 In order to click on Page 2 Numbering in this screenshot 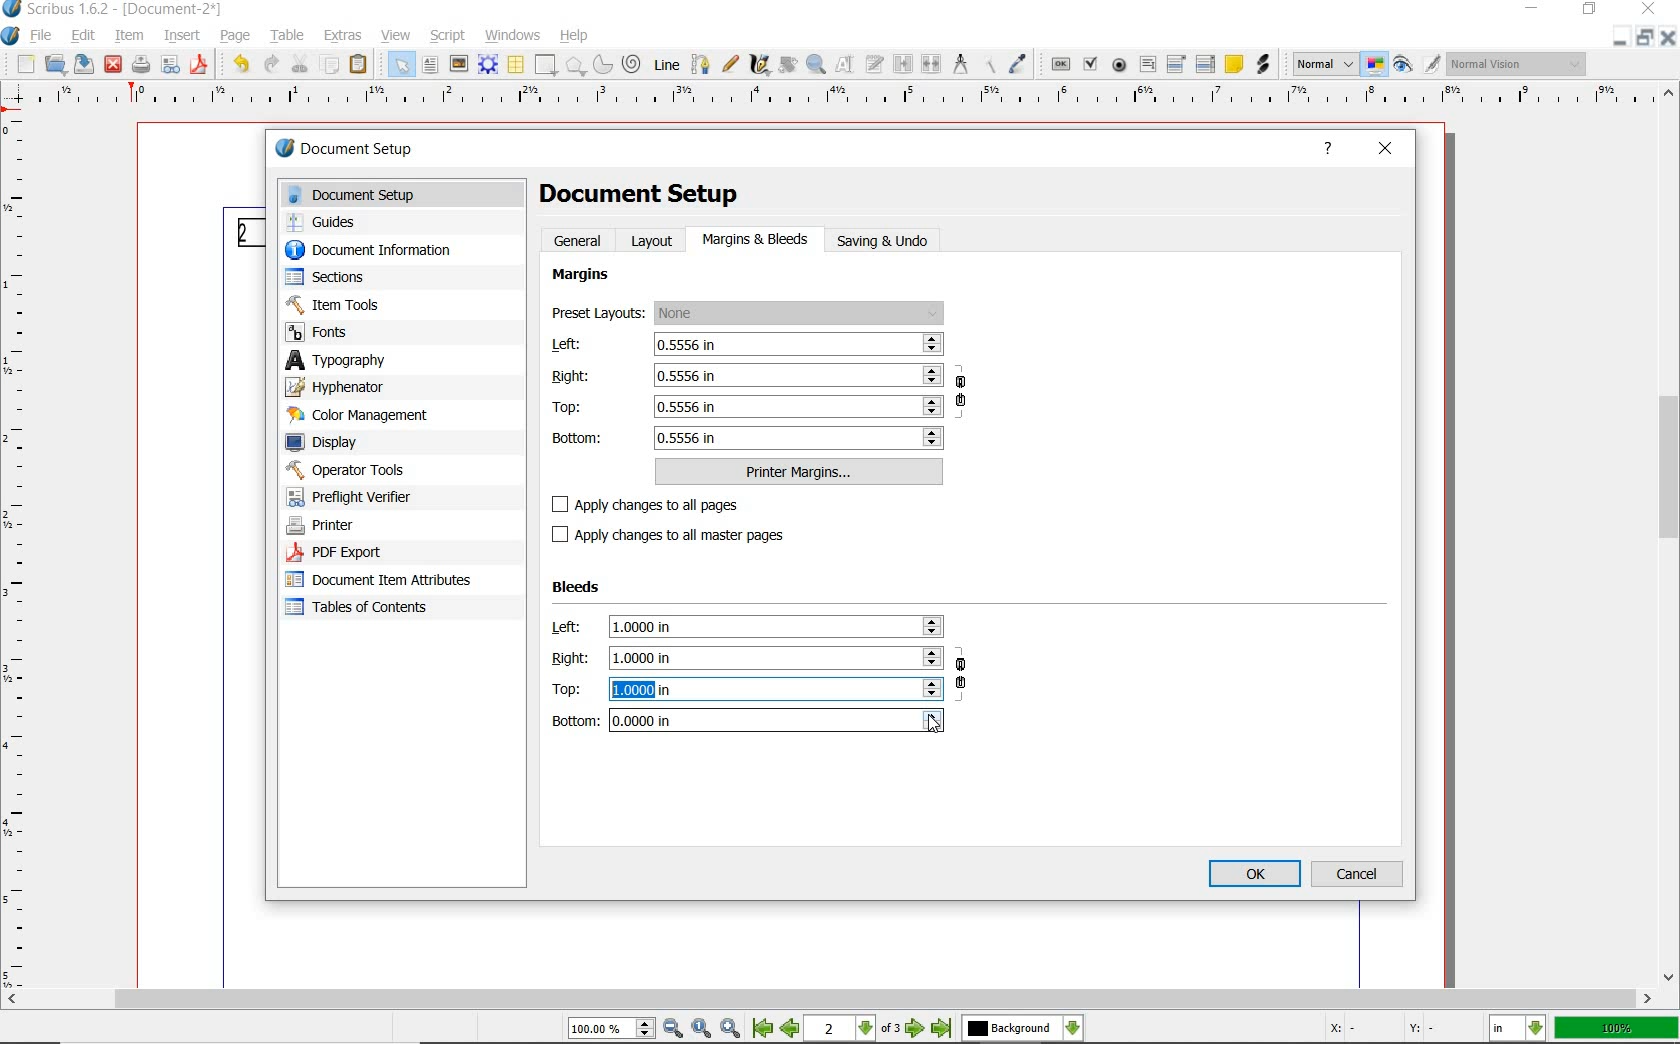, I will do `click(248, 233)`.